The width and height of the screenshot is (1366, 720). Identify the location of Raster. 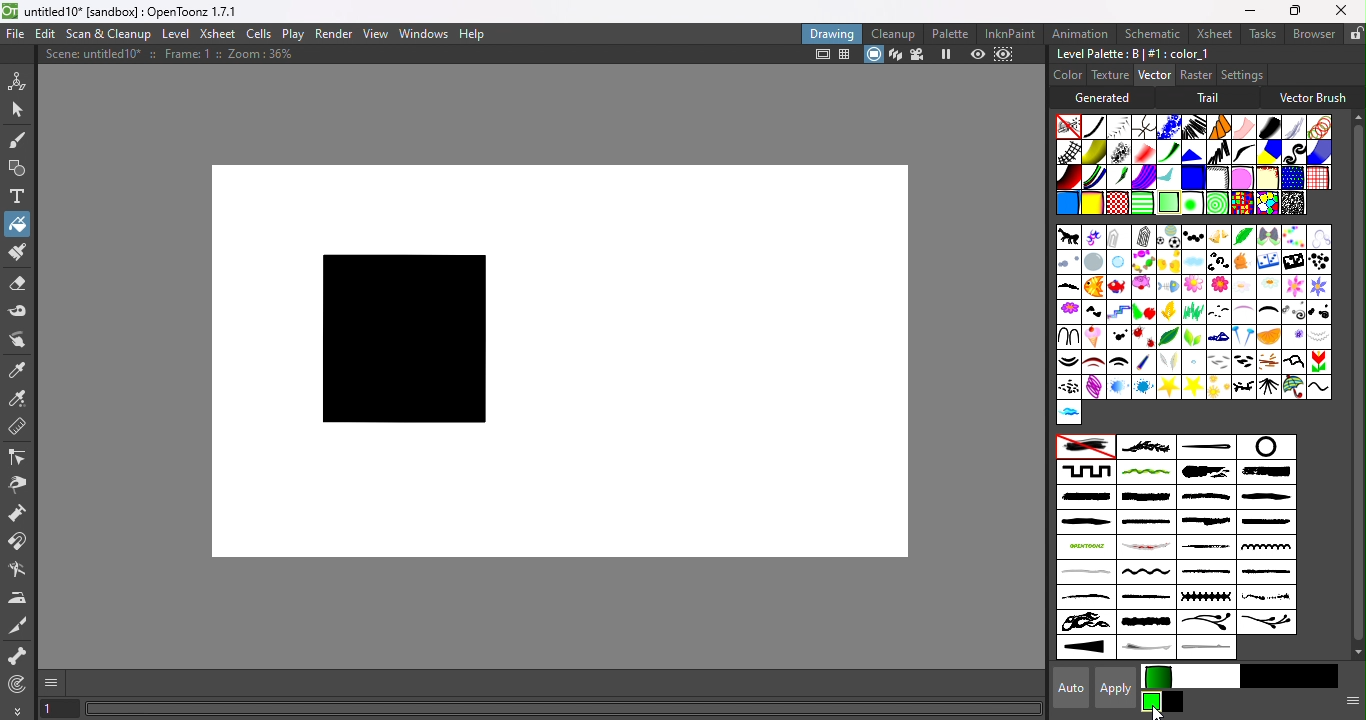
(1195, 75).